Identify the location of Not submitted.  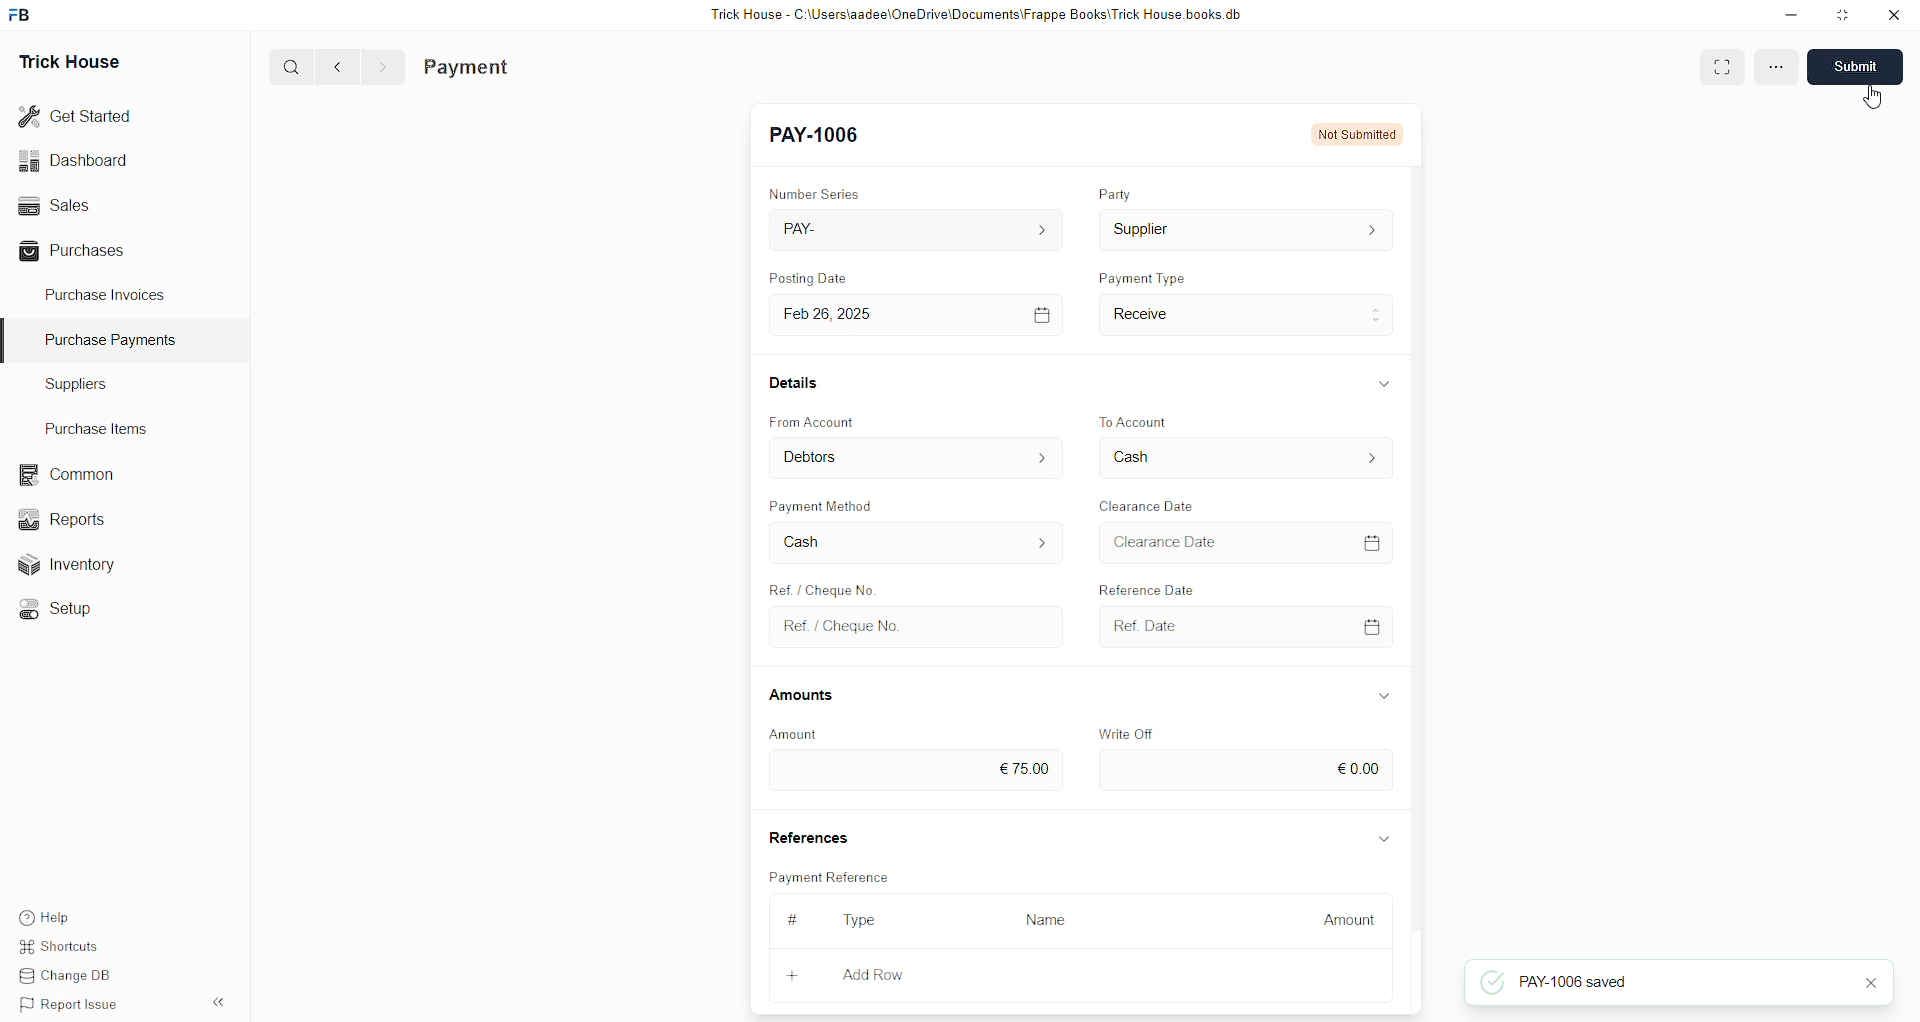
(1350, 132).